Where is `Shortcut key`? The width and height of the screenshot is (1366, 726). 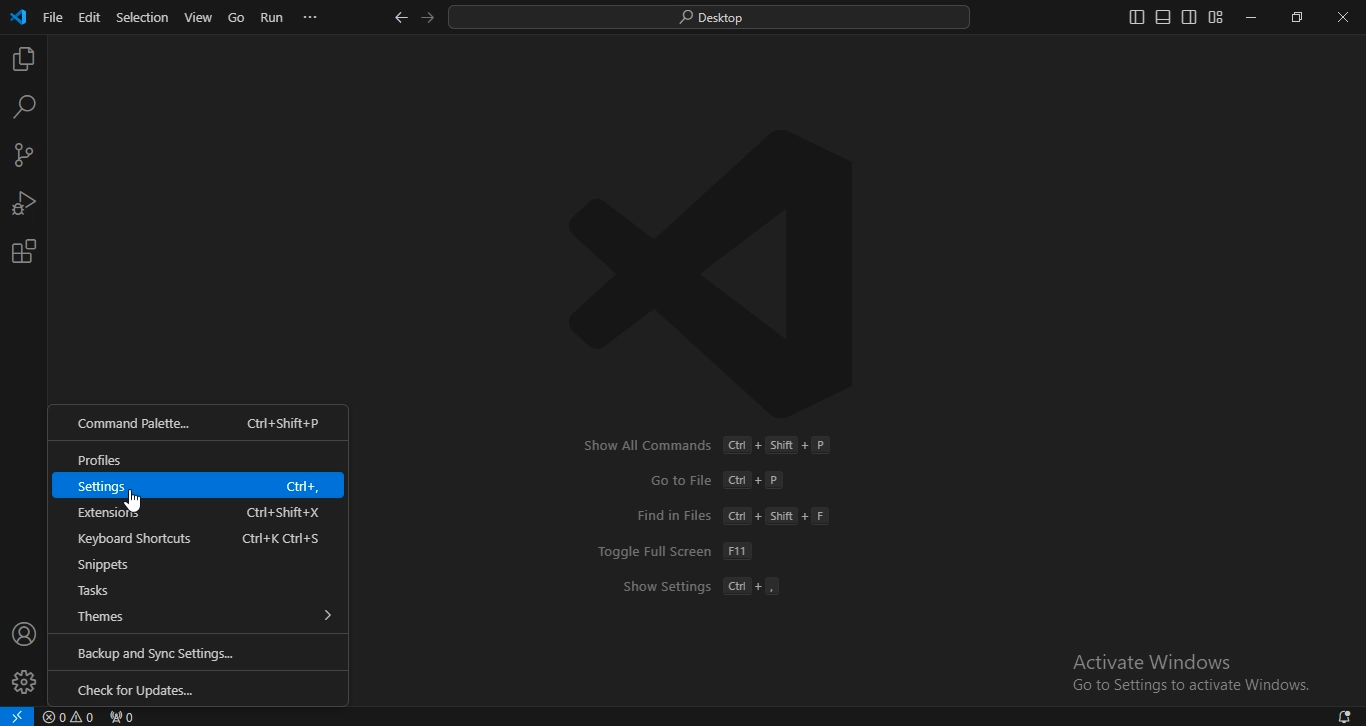 Shortcut key is located at coordinates (285, 423).